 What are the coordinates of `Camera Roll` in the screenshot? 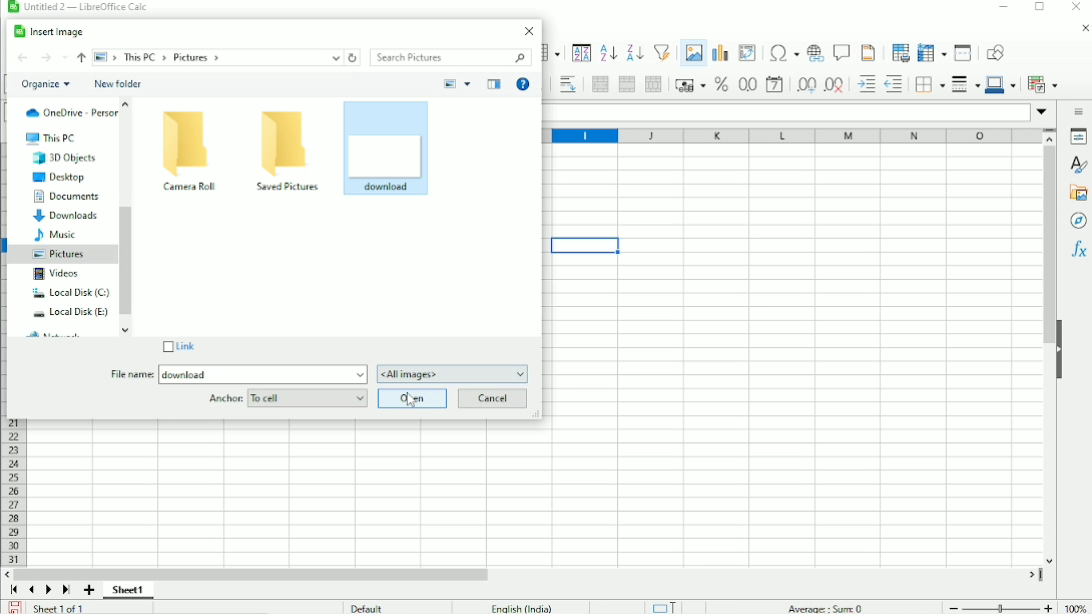 It's located at (190, 151).